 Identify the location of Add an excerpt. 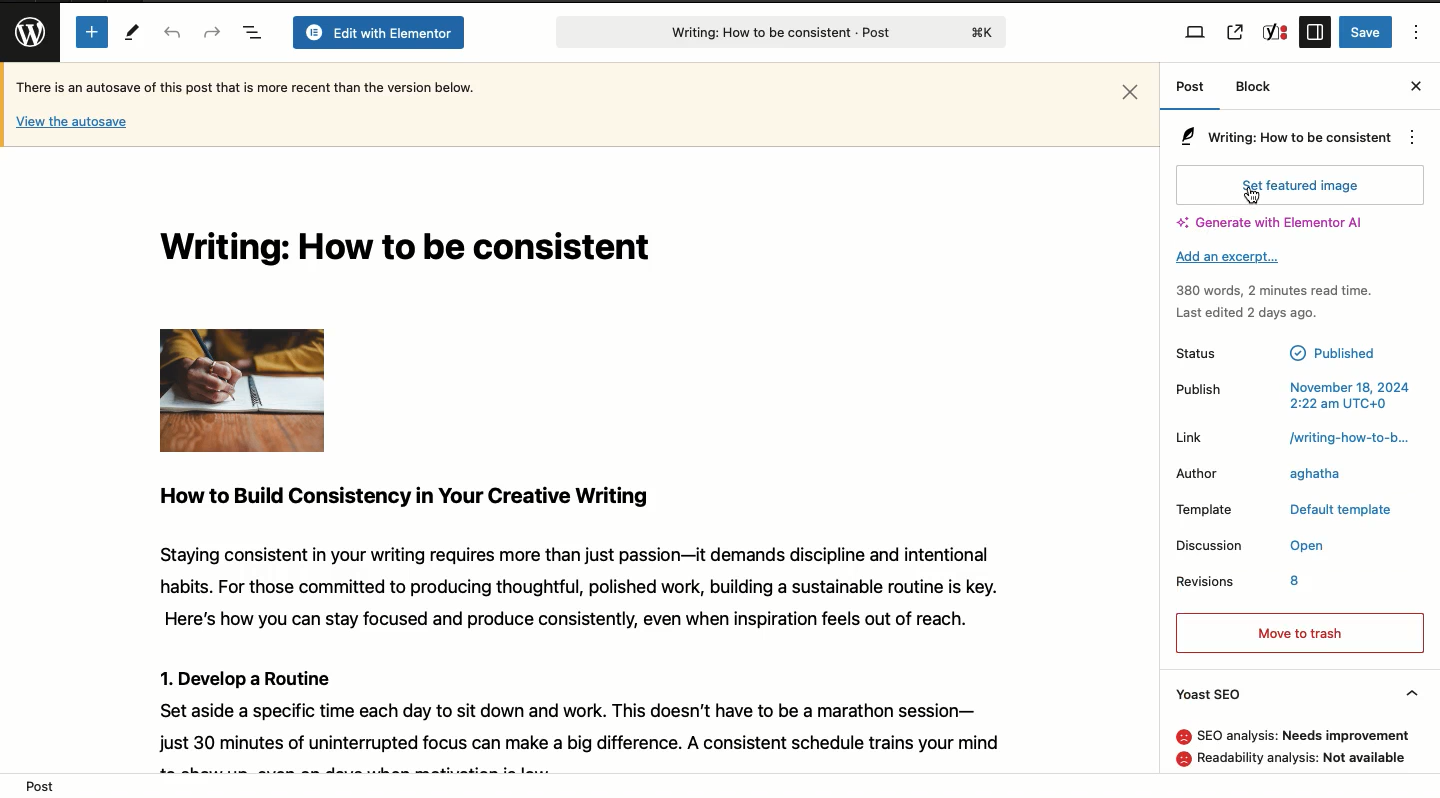
(1226, 258).